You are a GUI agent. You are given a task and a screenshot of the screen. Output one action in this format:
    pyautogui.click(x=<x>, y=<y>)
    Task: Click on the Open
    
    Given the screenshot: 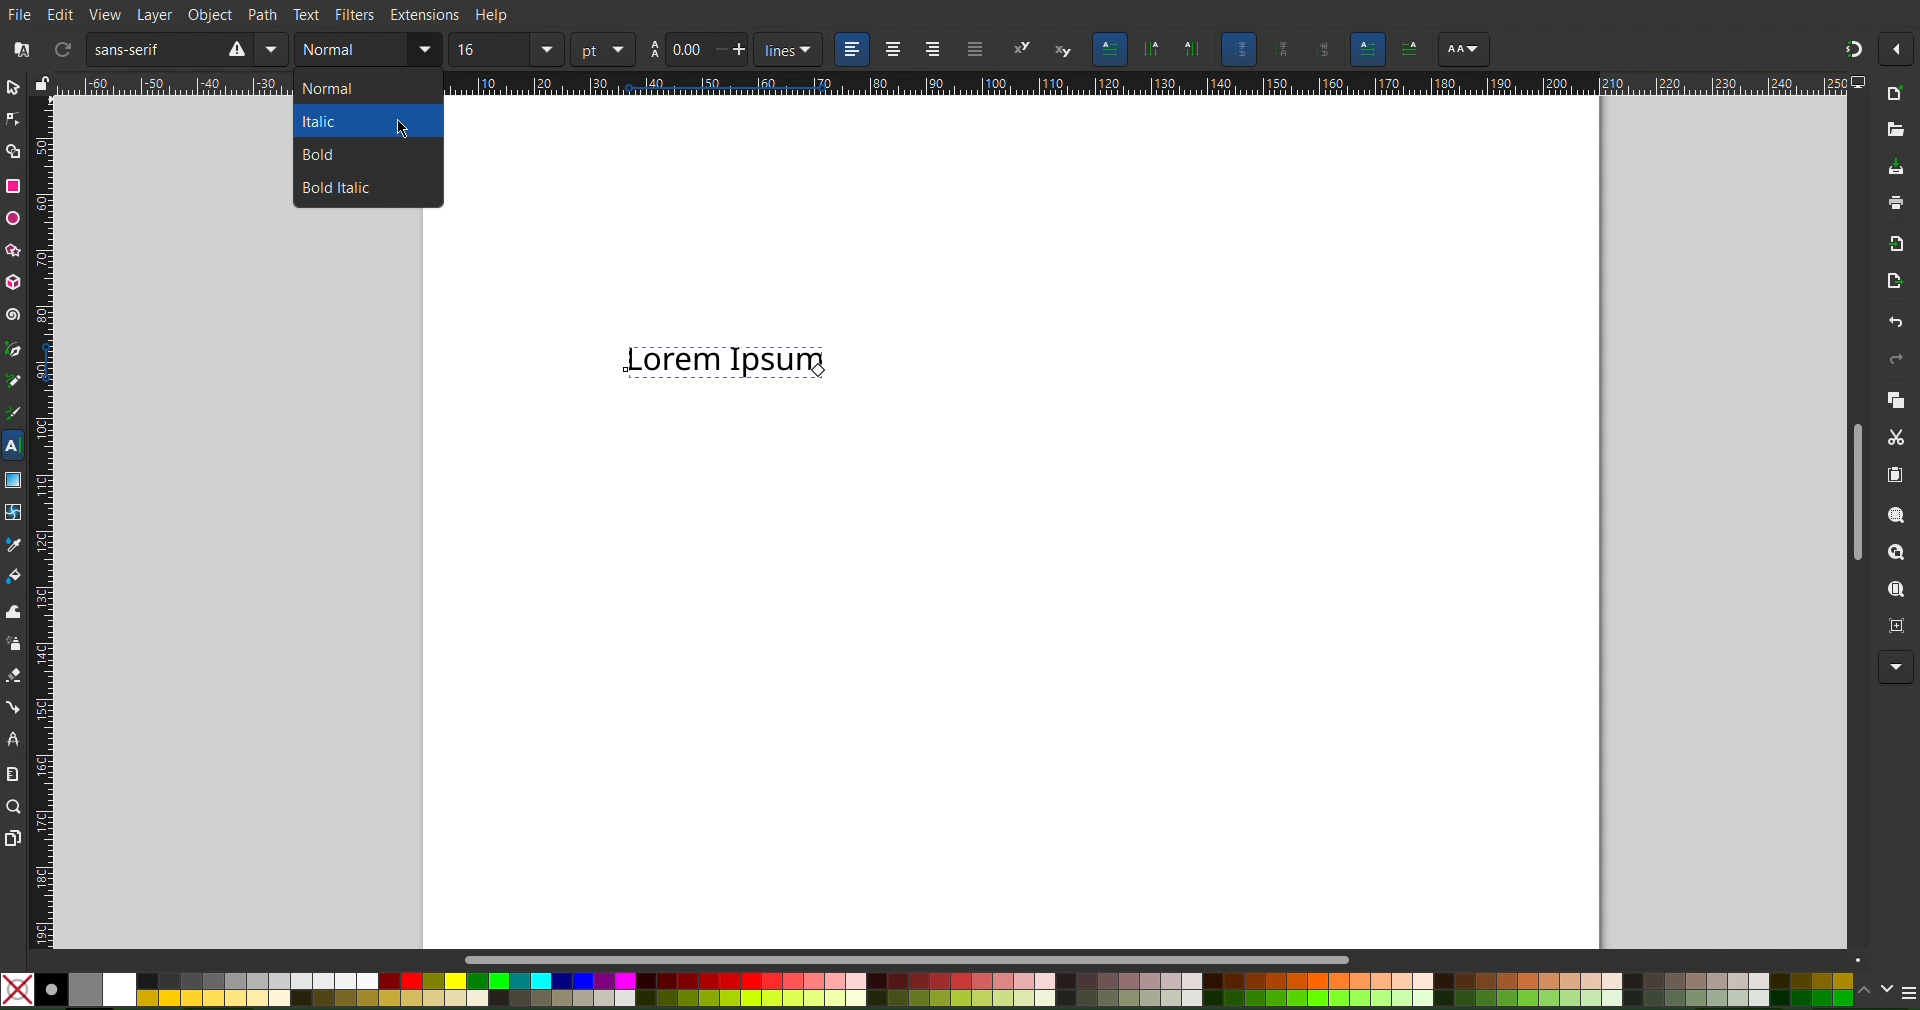 What is the action you would take?
    pyautogui.click(x=1895, y=129)
    